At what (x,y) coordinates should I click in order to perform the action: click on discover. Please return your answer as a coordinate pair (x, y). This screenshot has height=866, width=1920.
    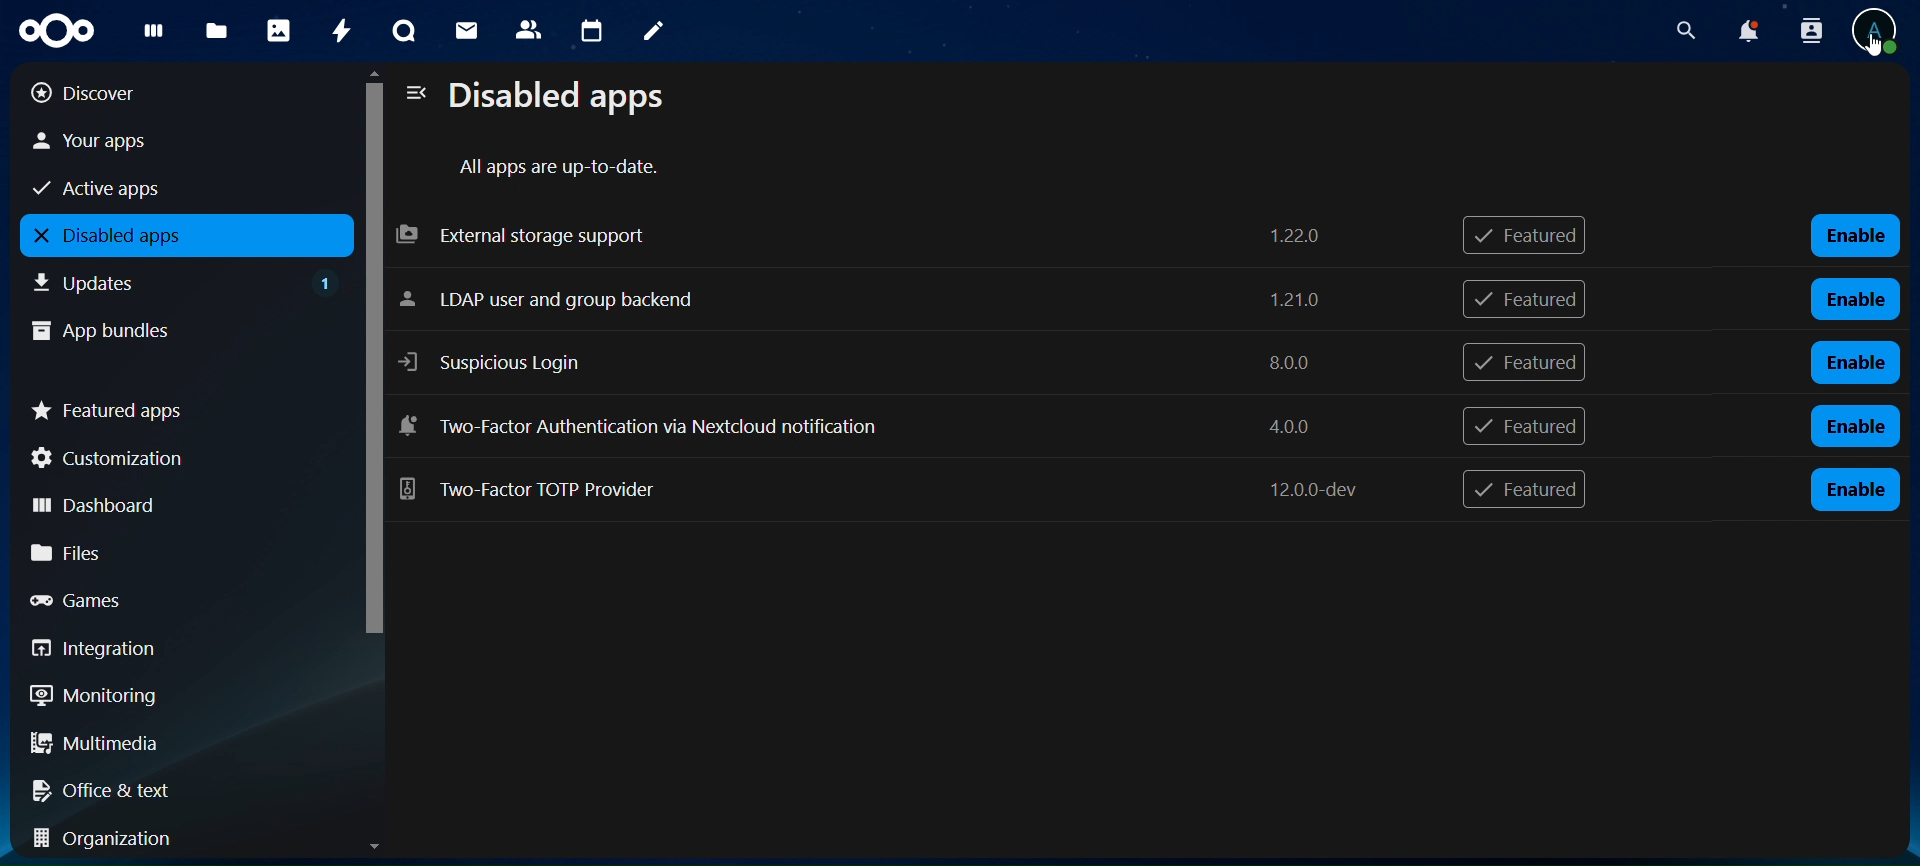
    Looking at the image, I should click on (161, 92).